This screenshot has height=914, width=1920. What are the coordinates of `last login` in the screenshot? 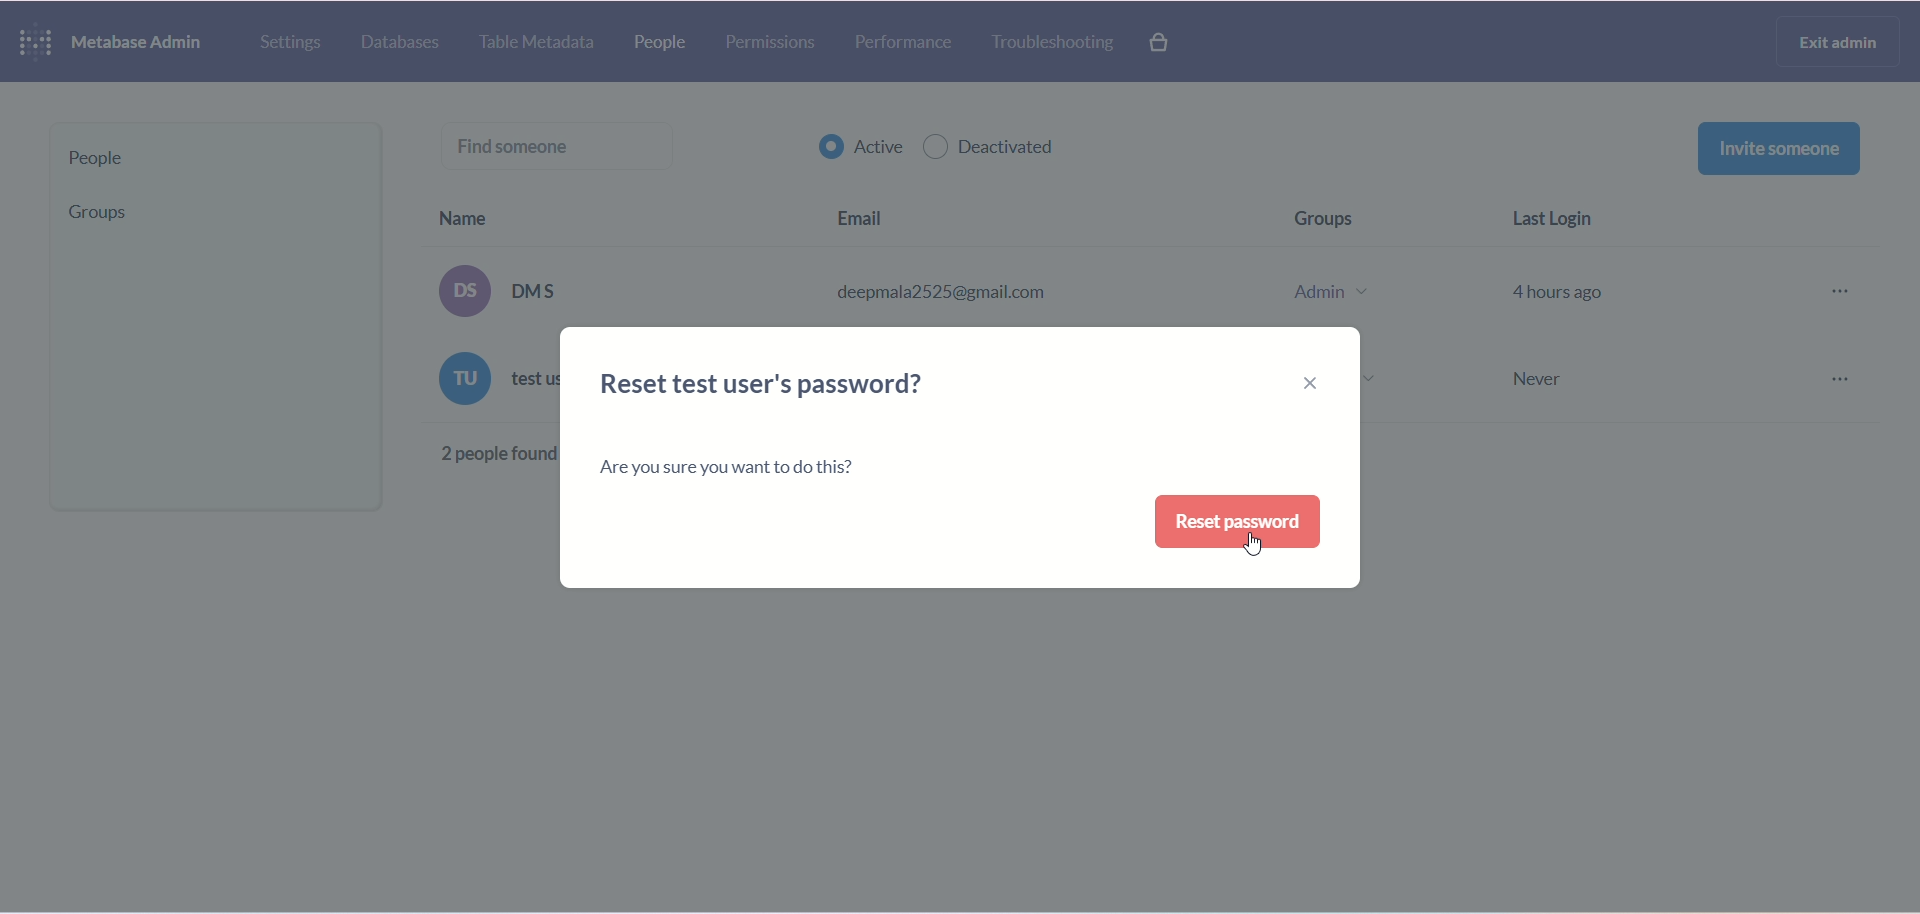 It's located at (1561, 221).